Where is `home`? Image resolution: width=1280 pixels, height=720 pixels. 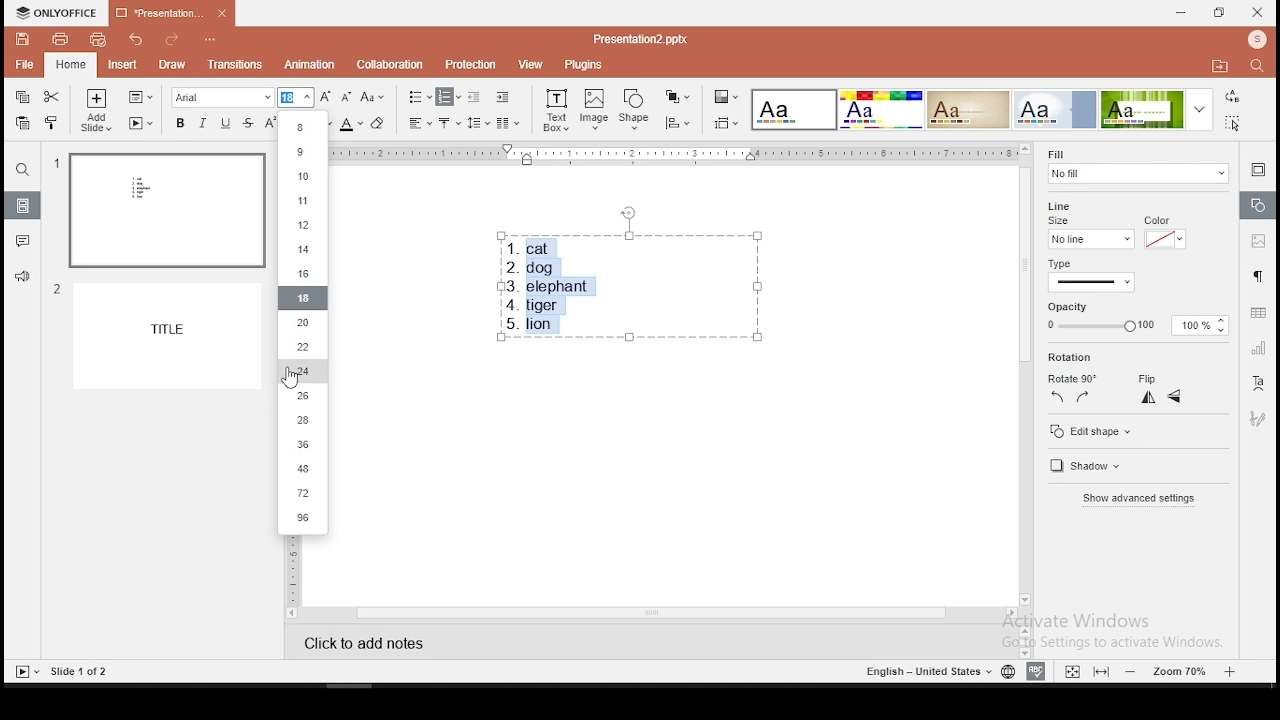
home is located at coordinates (69, 62).